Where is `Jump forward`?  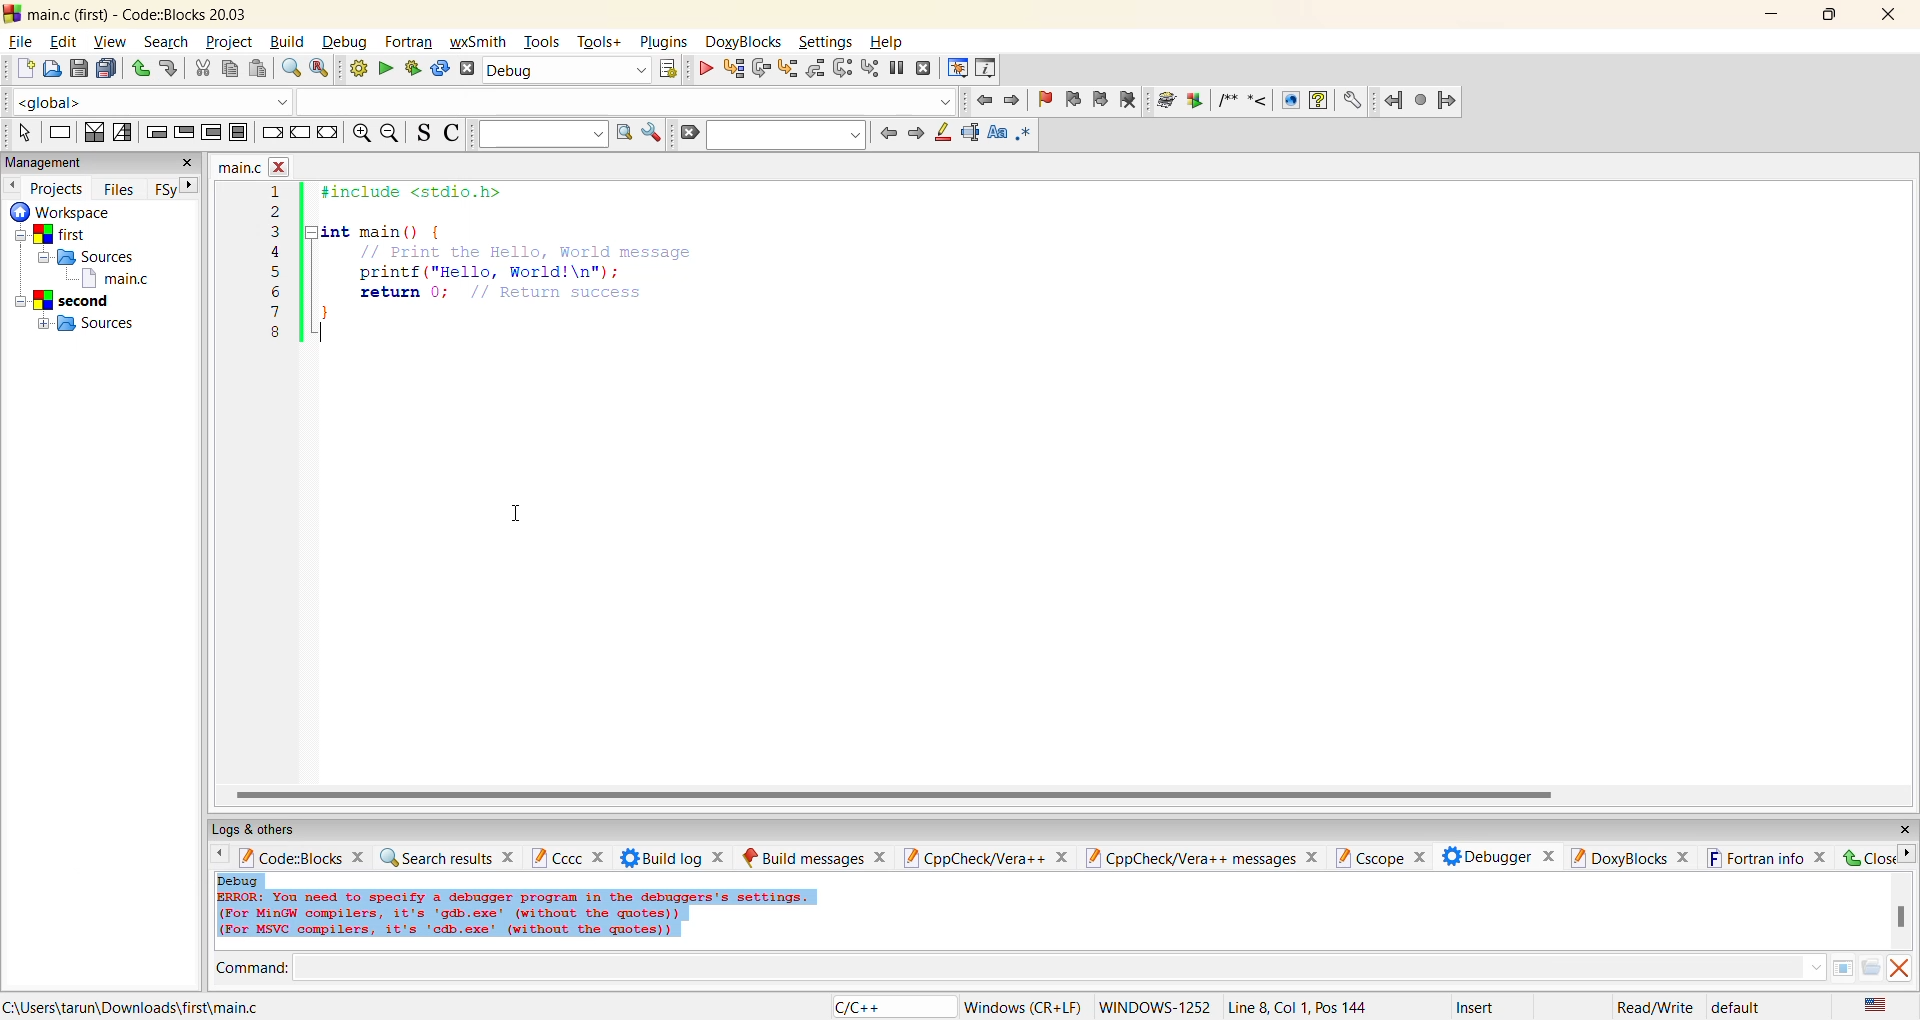
Jump forward is located at coordinates (1447, 100).